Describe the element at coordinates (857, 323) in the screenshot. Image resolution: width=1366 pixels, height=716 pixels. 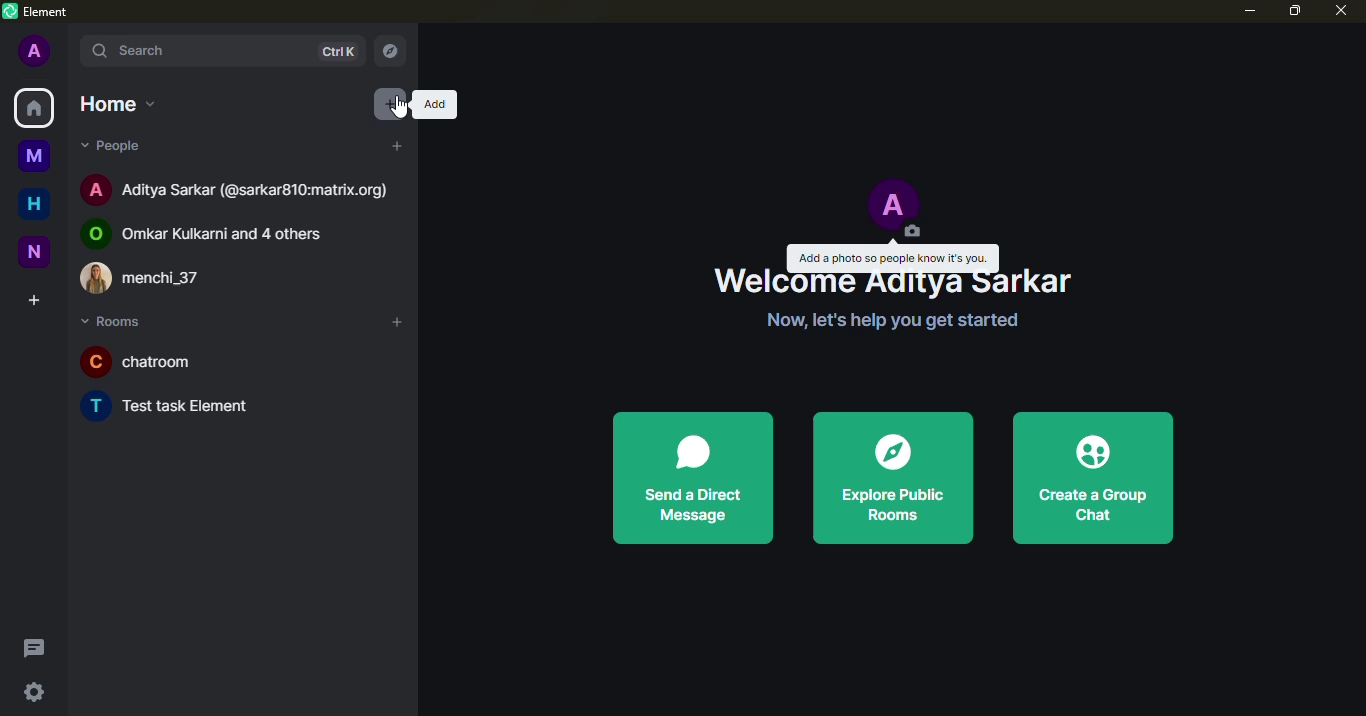
I see `Now, let's help you get started` at that location.